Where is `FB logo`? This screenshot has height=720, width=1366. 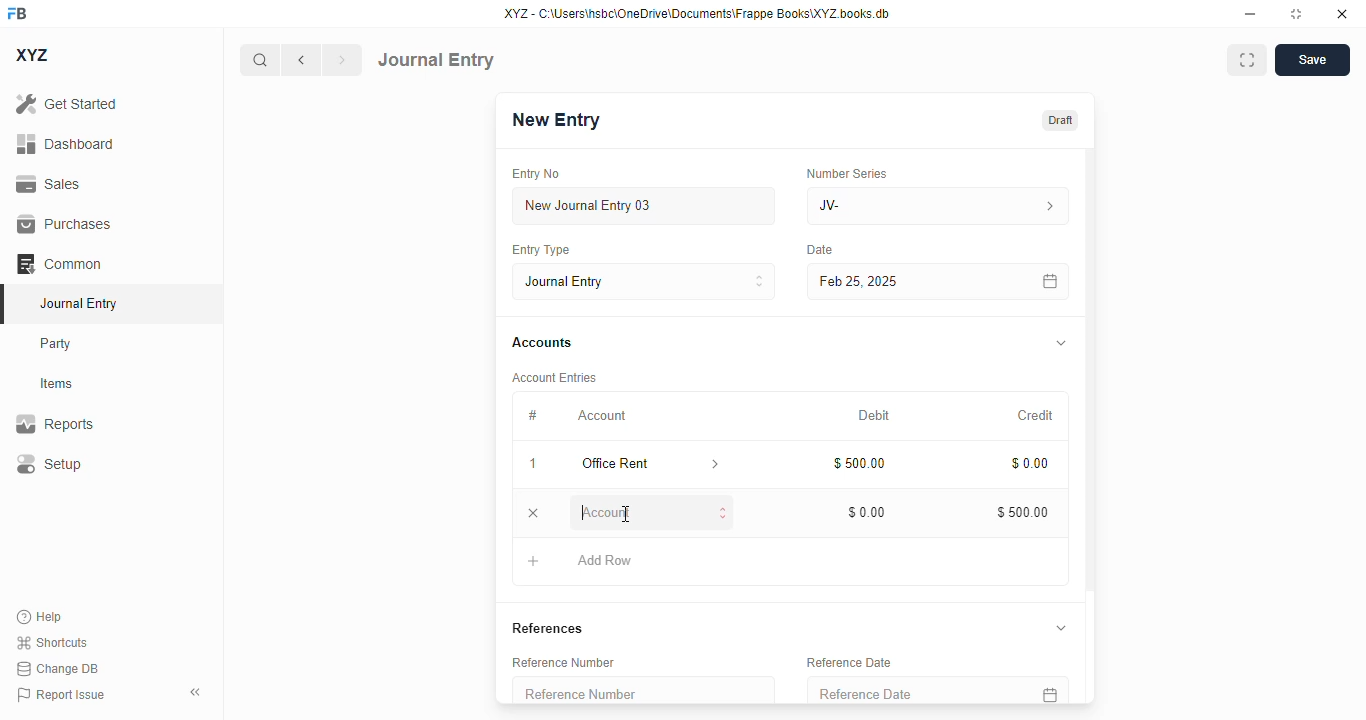 FB logo is located at coordinates (17, 12).